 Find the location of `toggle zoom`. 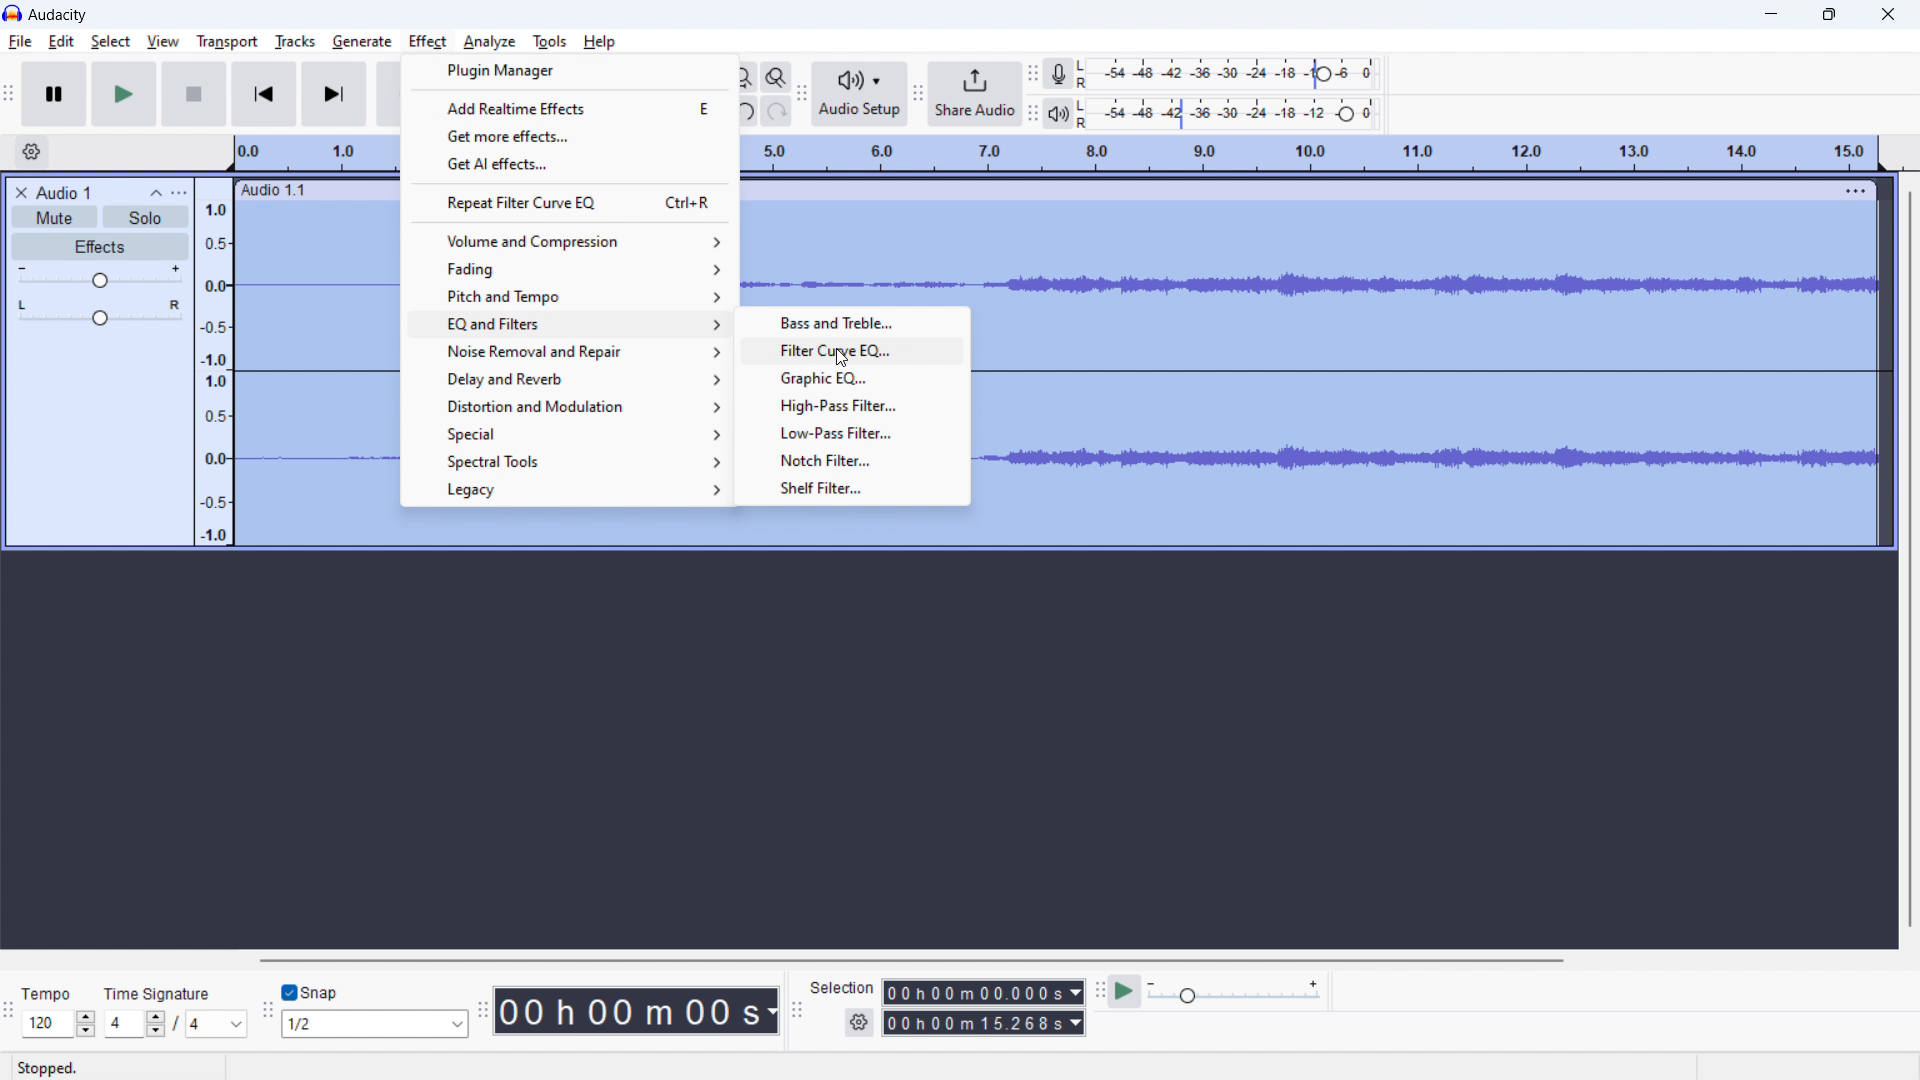

toggle zoom is located at coordinates (777, 78).